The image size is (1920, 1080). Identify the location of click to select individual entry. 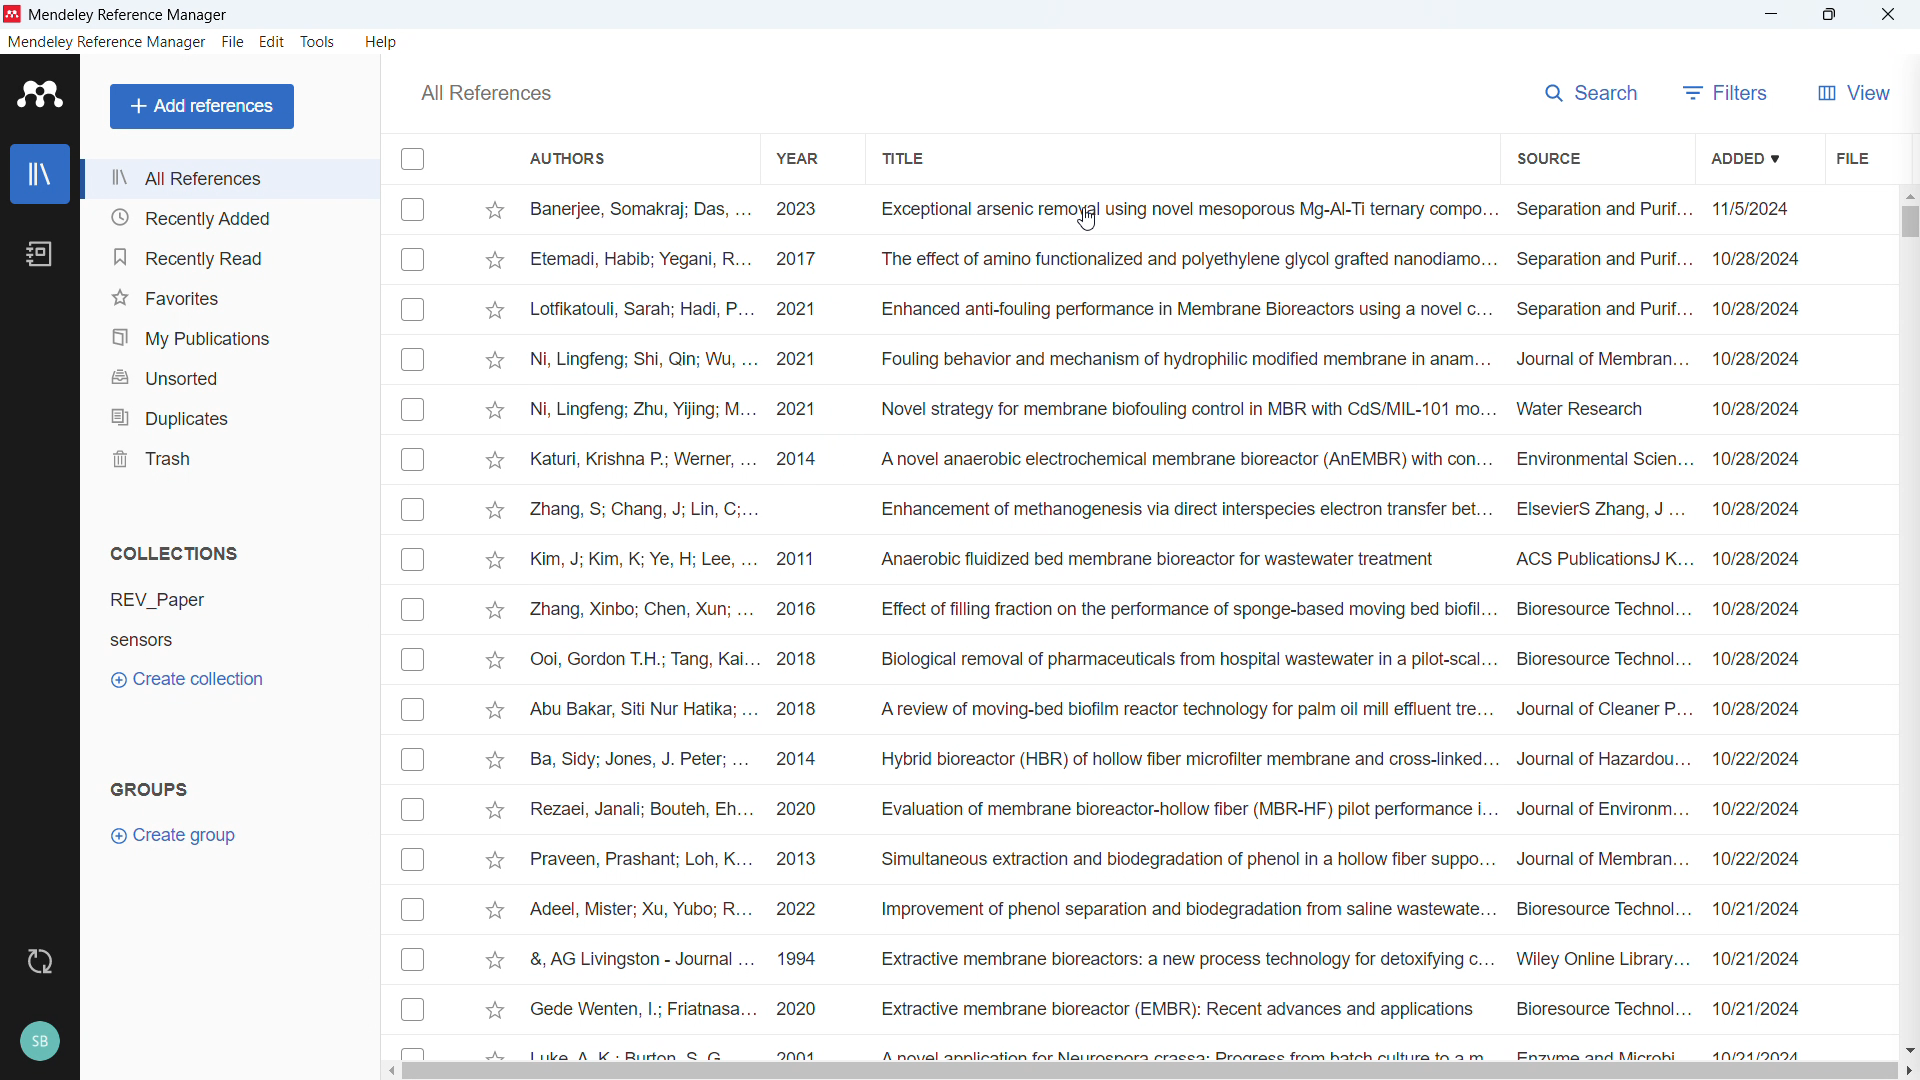
(412, 409).